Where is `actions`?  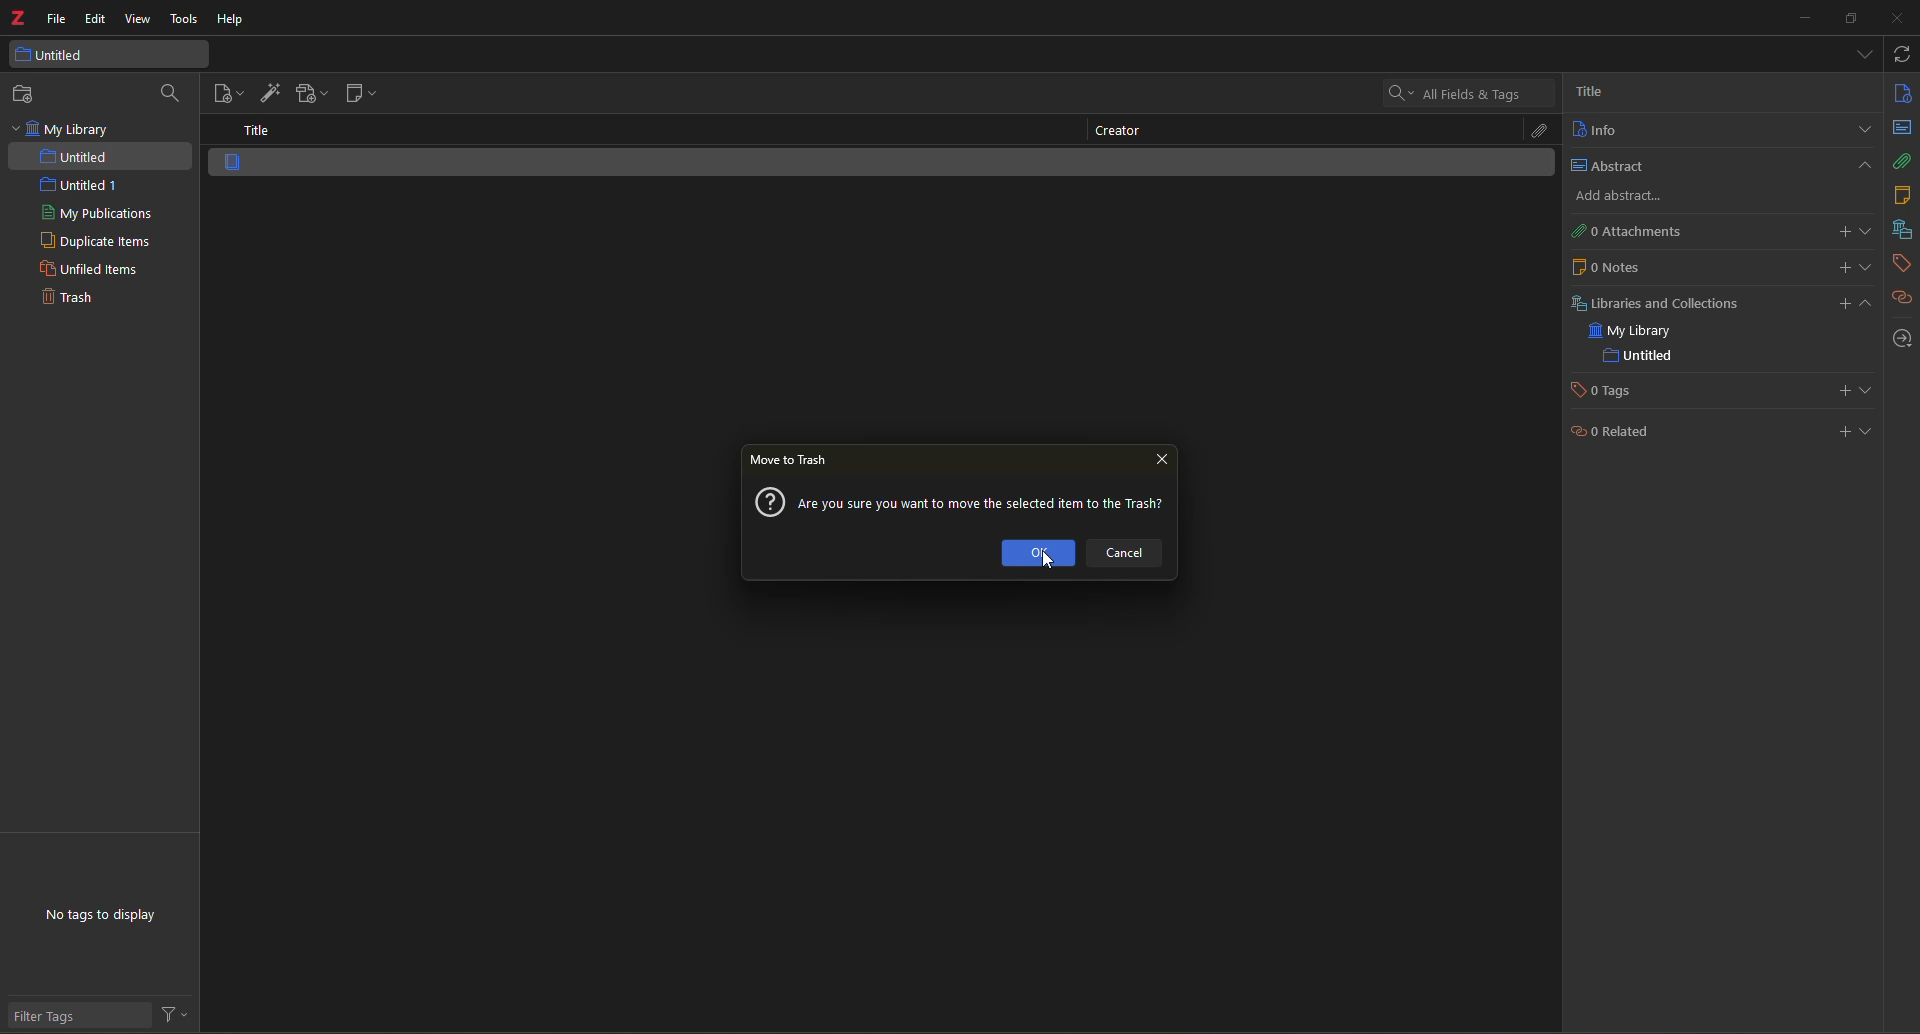 actions is located at coordinates (176, 1016).